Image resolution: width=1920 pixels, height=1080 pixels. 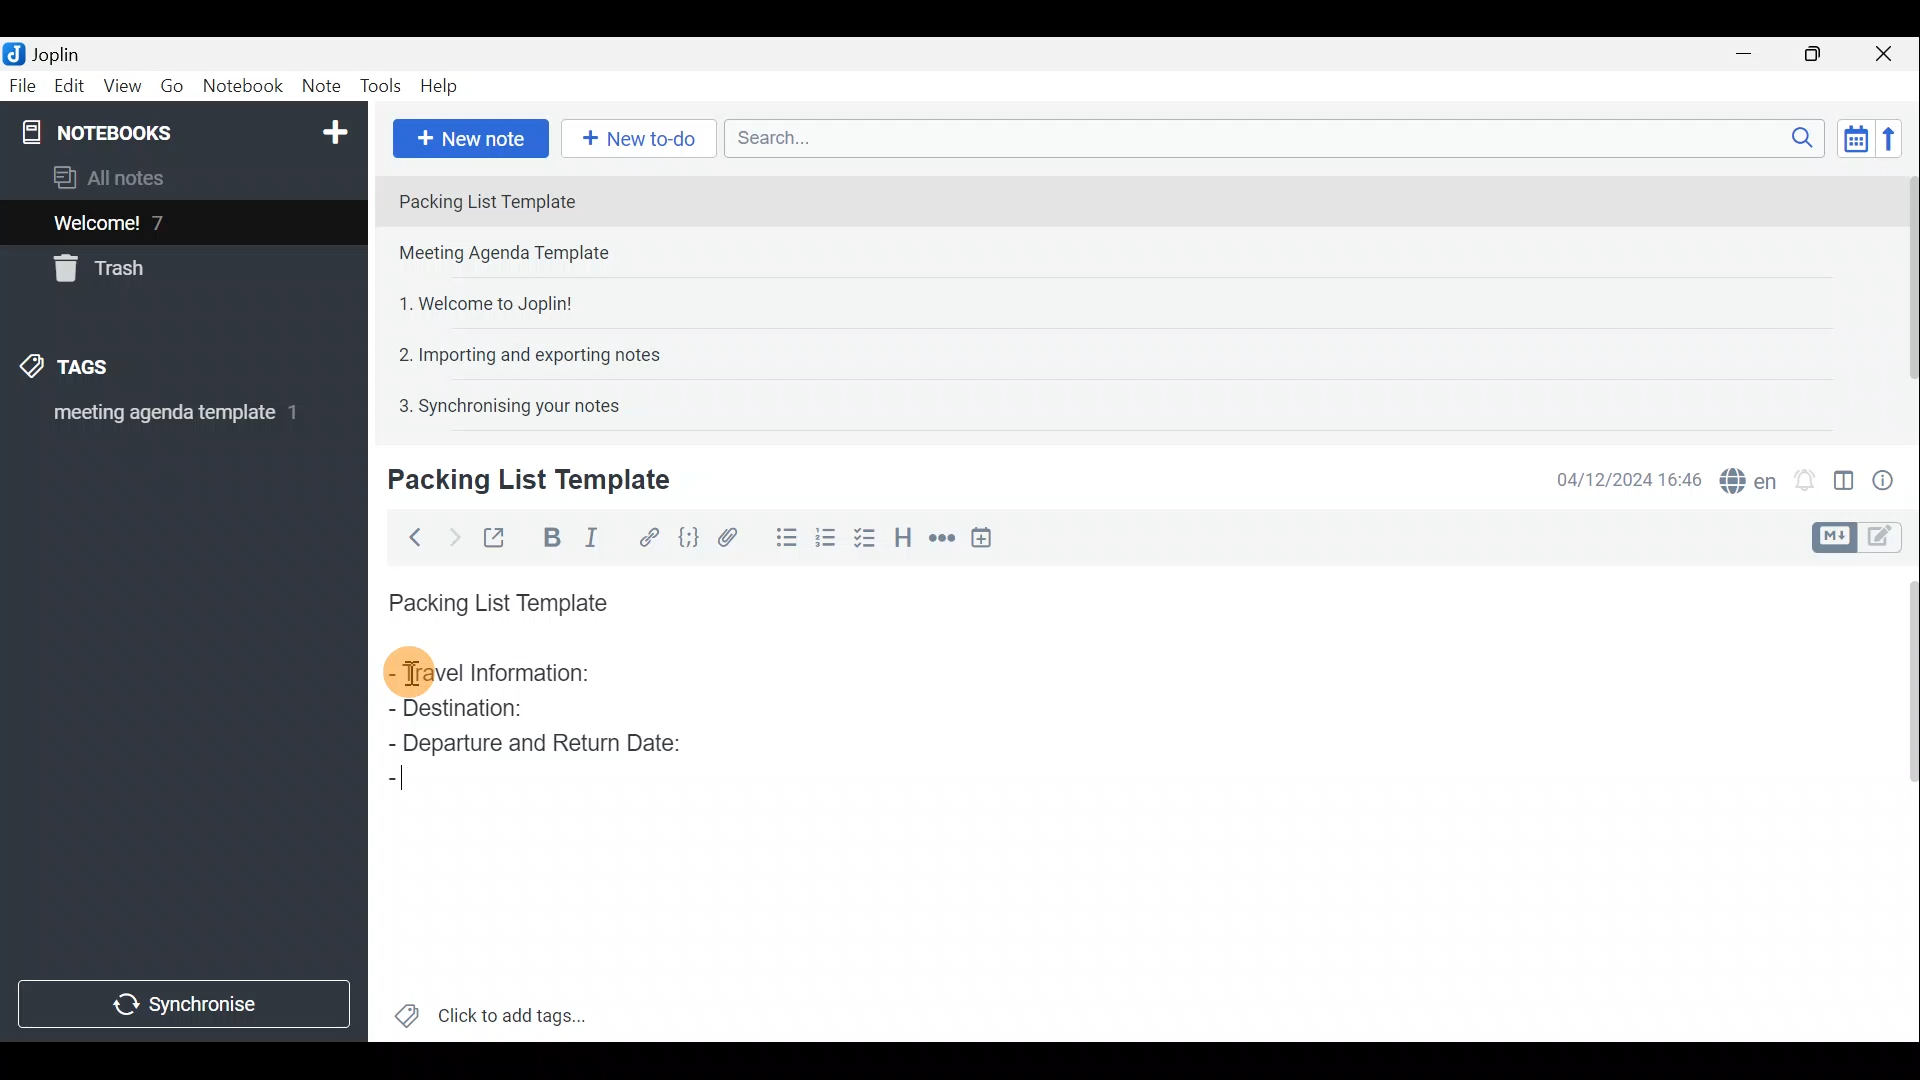 I want to click on Toggle editor layout, so click(x=1843, y=474).